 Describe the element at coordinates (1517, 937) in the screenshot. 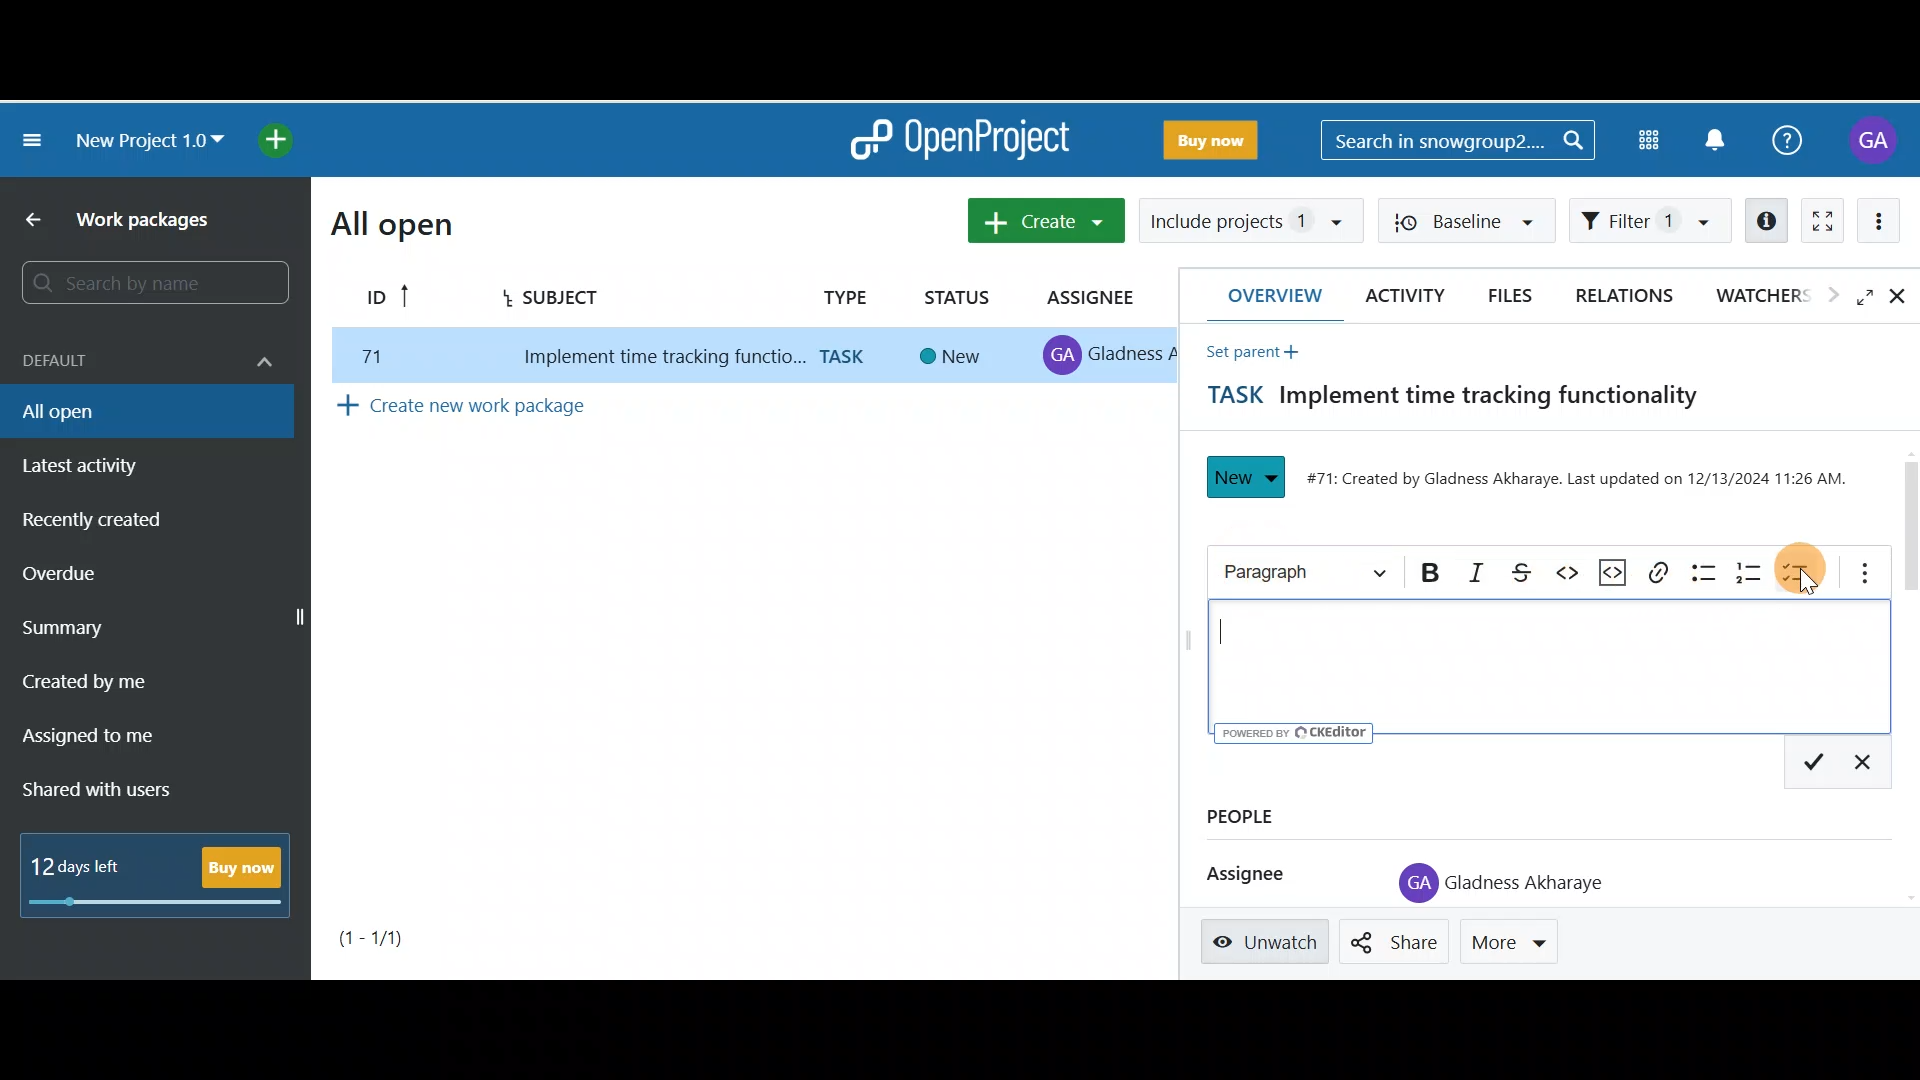

I see `More` at that location.